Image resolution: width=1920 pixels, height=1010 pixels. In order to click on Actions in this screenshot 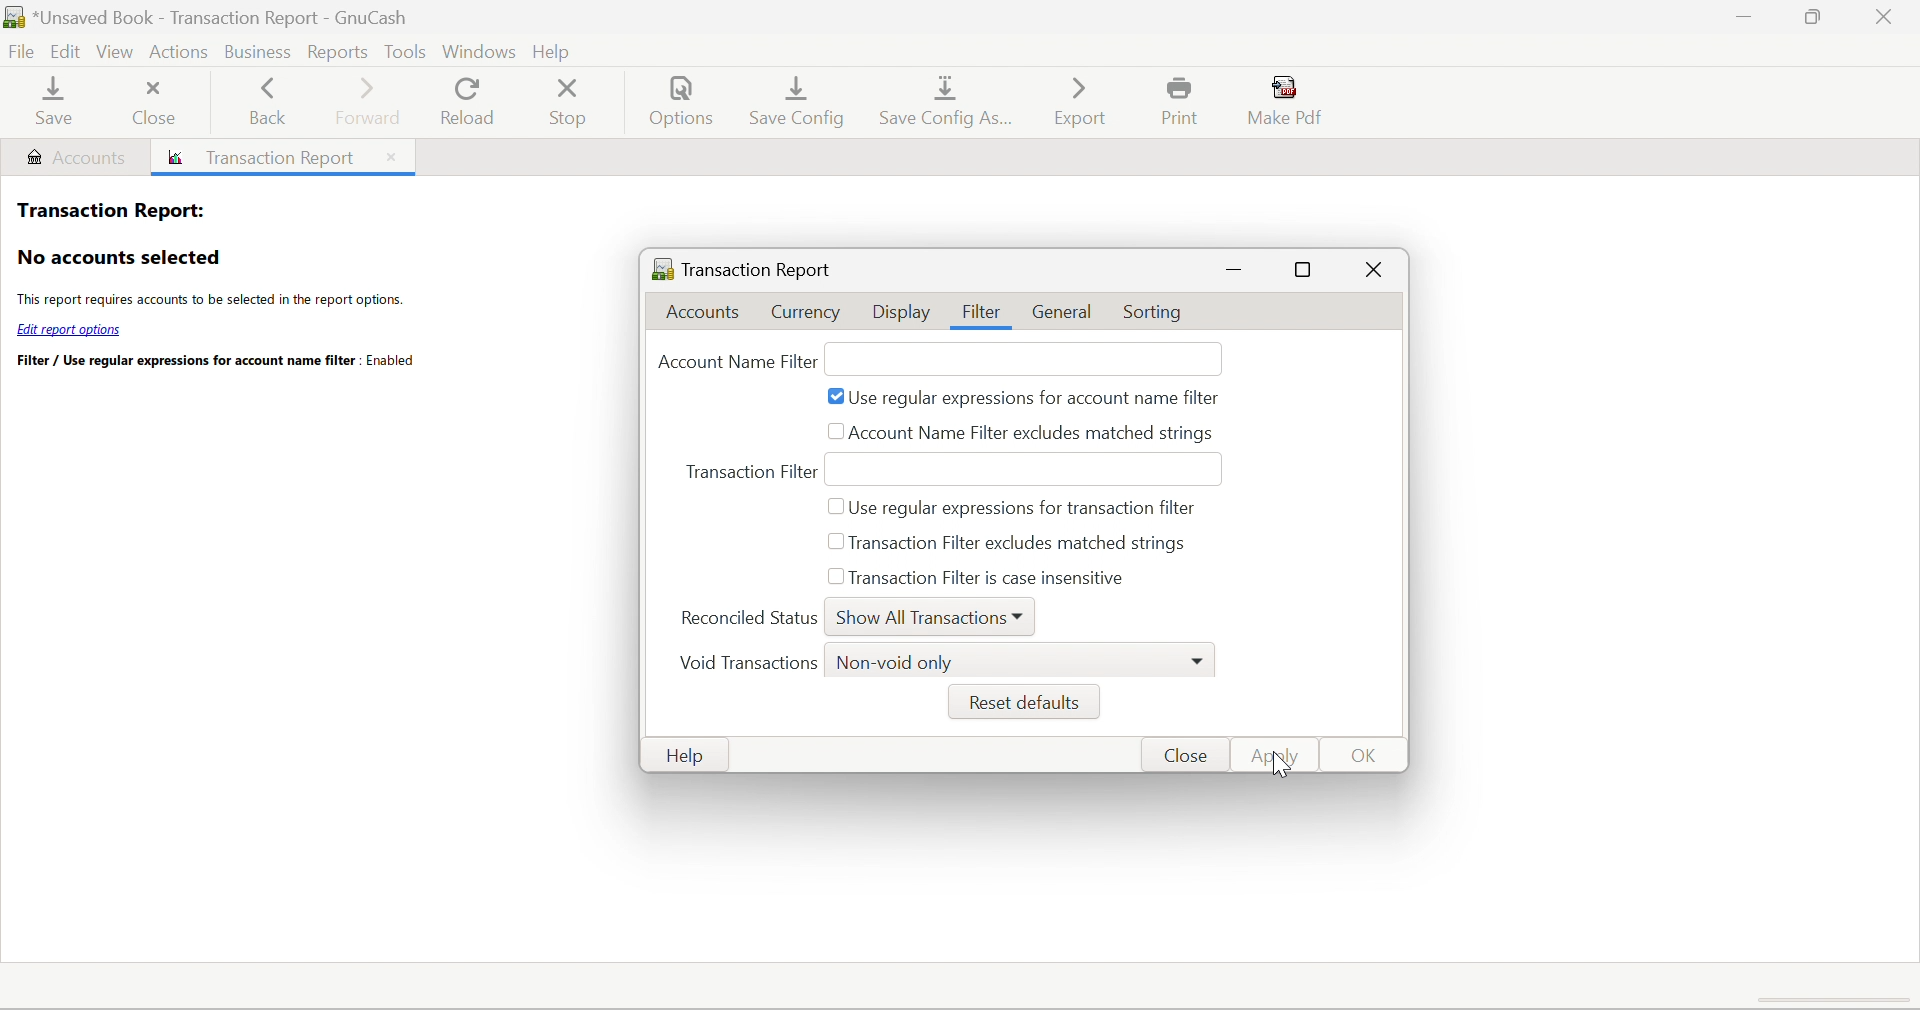, I will do `click(179, 49)`.